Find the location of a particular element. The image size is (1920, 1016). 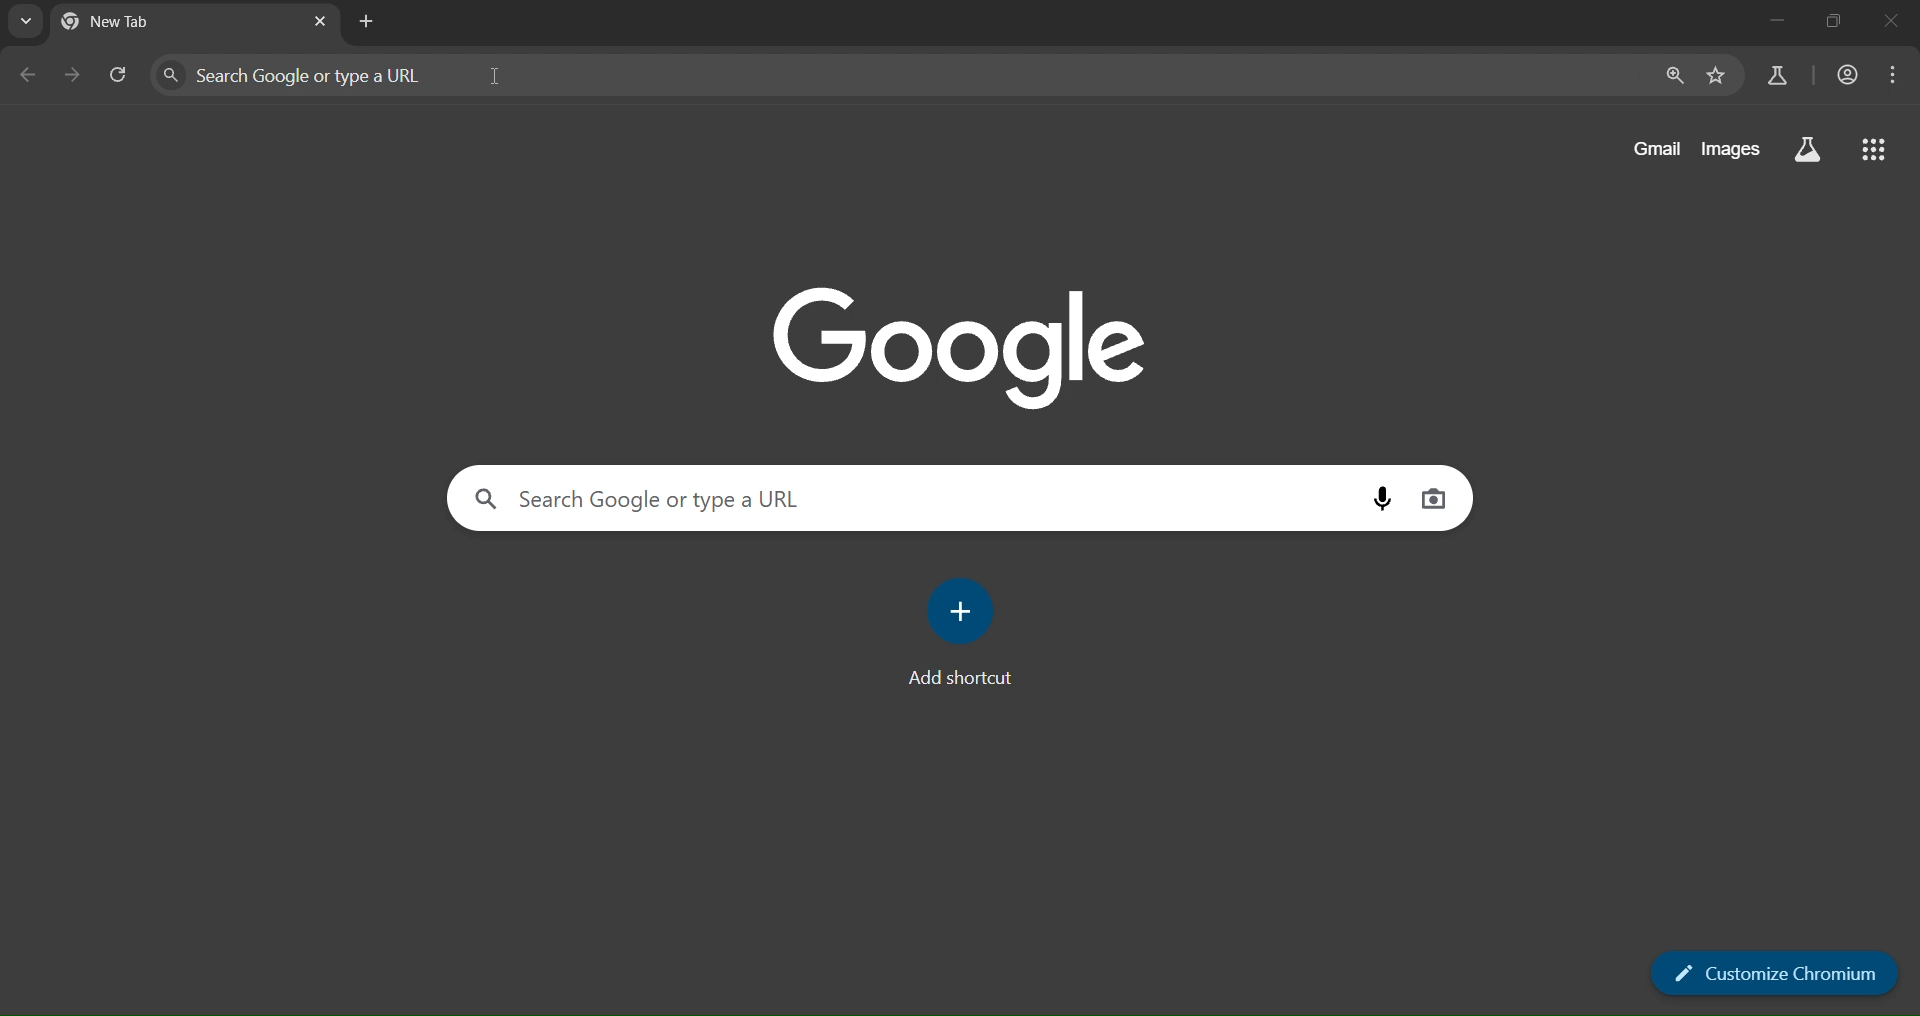

minimize is located at coordinates (1767, 22).